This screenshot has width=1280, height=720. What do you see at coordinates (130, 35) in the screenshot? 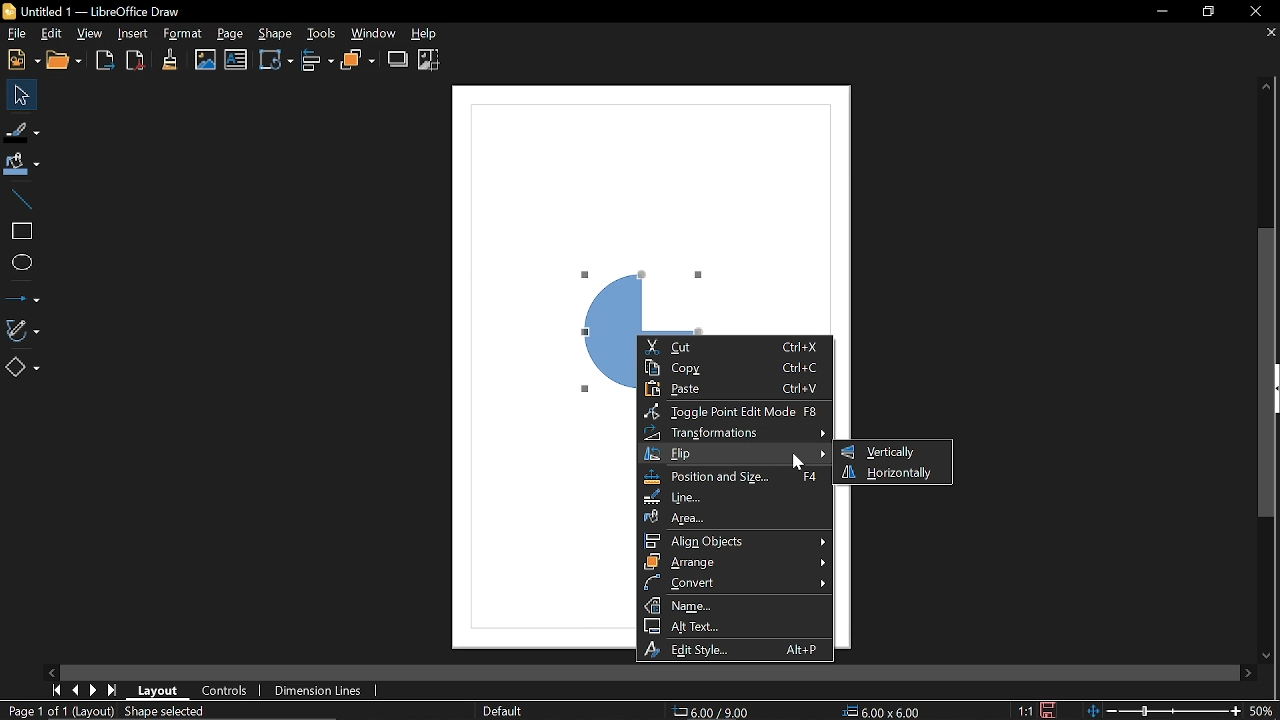
I see `Insert` at bounding box center [130, 35].